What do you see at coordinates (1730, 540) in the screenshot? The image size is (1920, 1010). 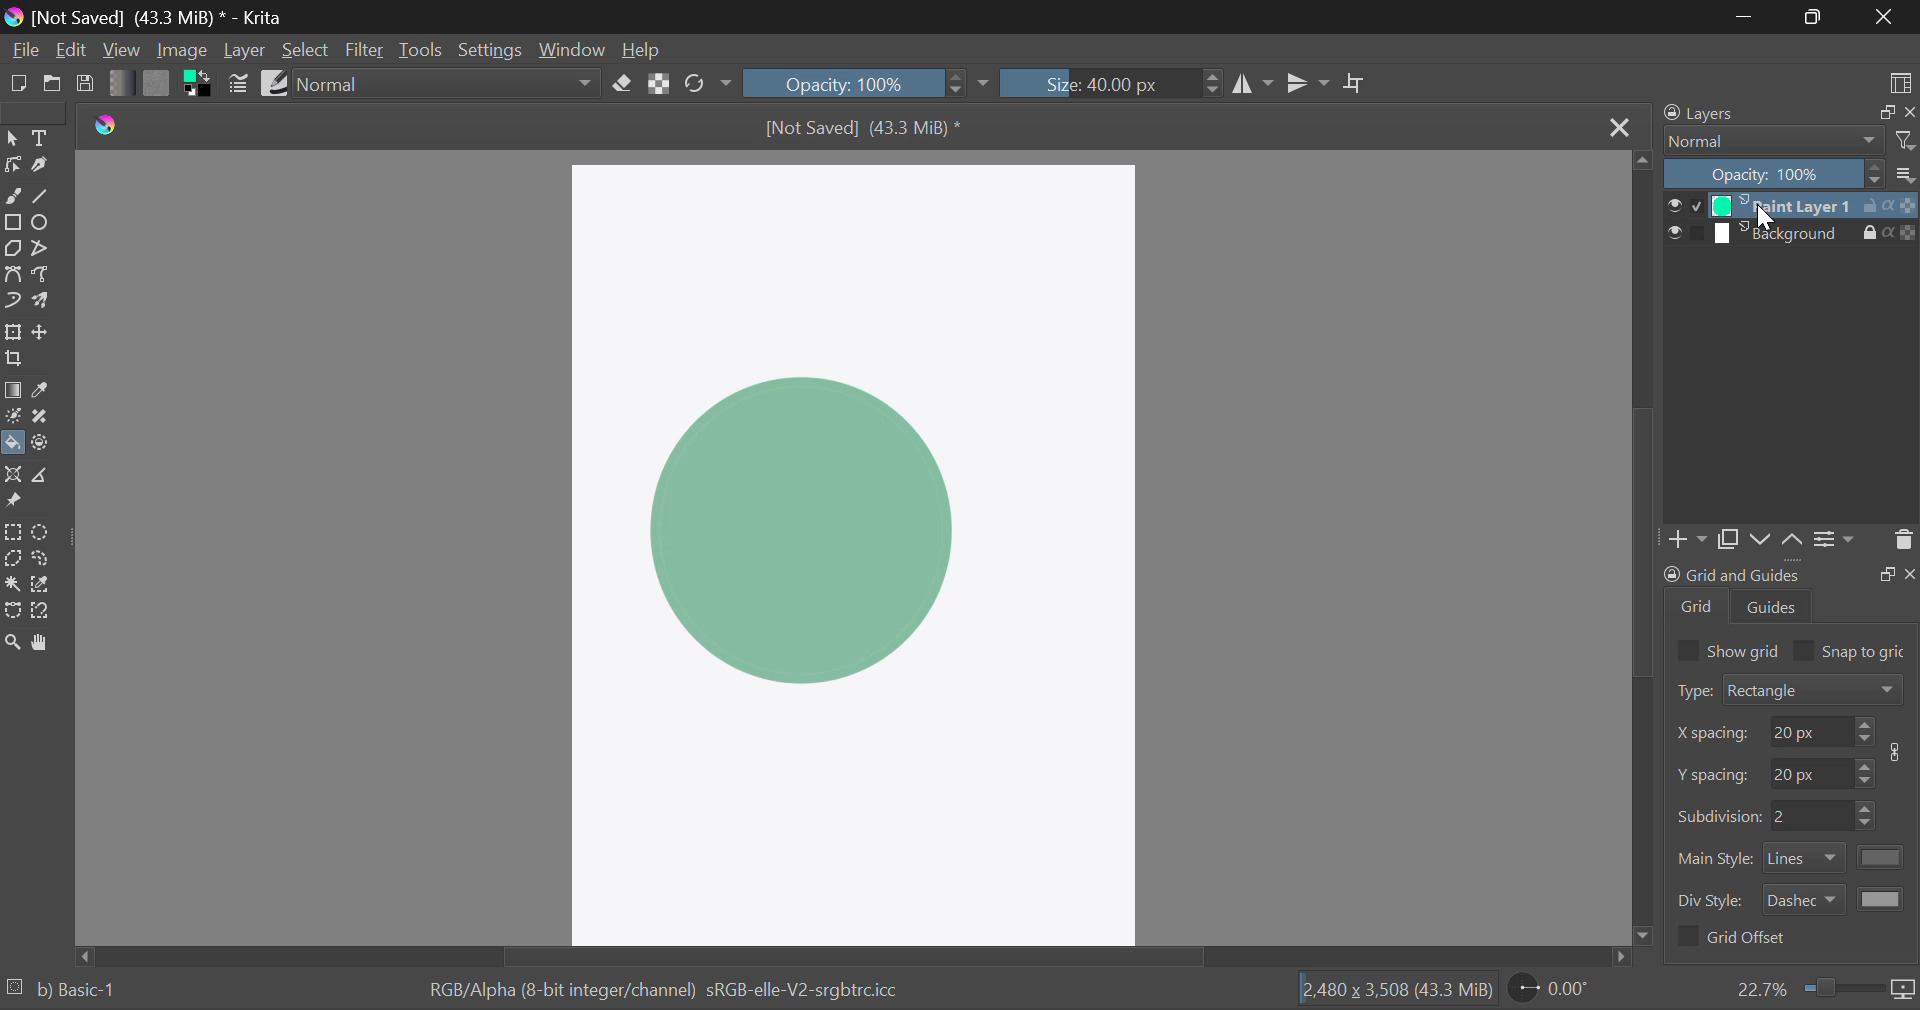 I see `Copy Layers` at bounding box center [1730, 540].